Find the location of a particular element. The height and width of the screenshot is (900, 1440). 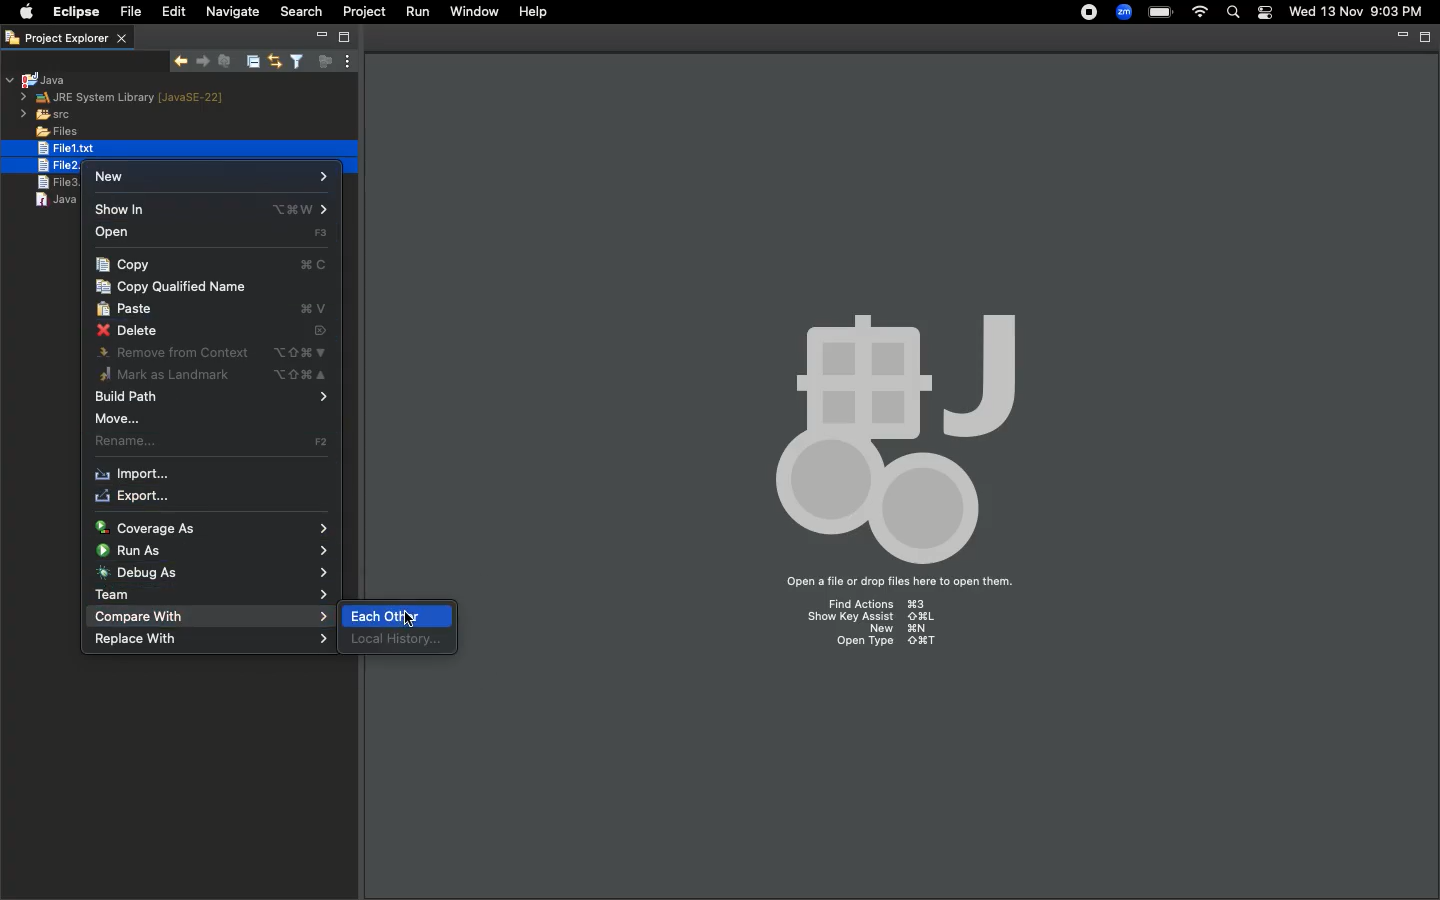

src is located at coordinates (46, 114).